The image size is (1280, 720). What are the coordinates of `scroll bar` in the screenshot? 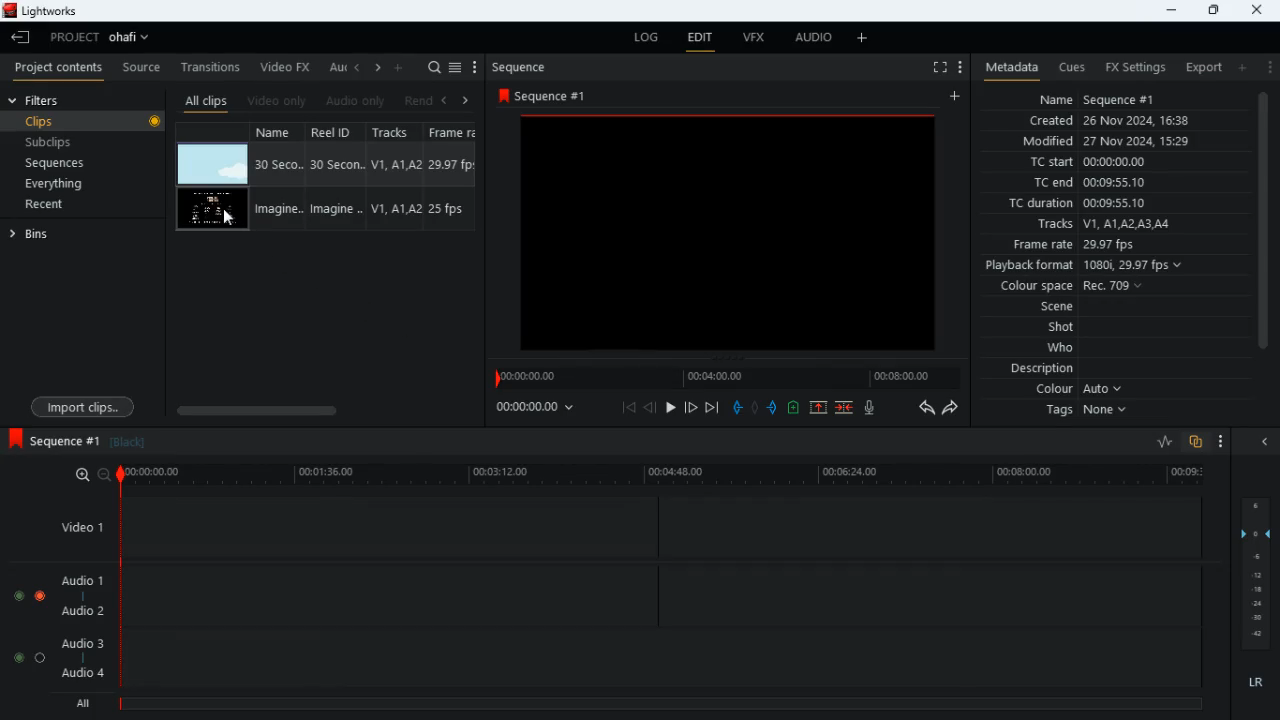 It's located at (321, 410).